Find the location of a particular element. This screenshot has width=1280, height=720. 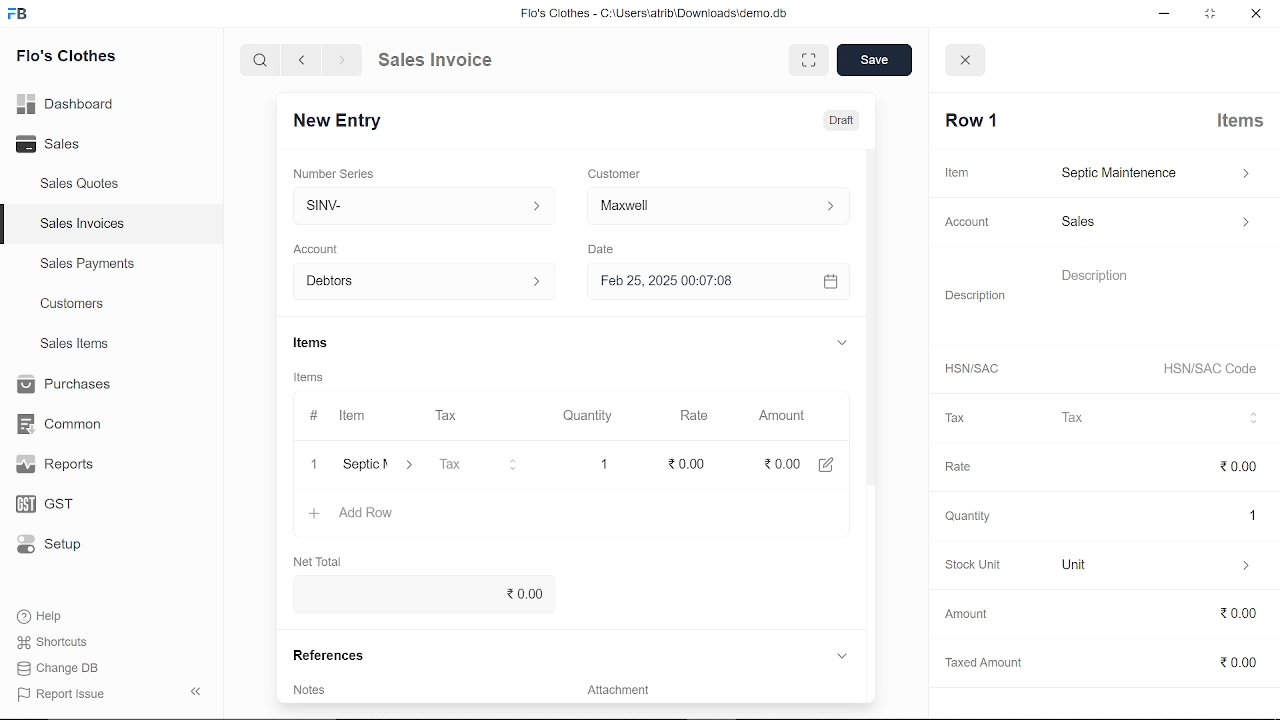

minimize is located at coordinates (1160, 14).